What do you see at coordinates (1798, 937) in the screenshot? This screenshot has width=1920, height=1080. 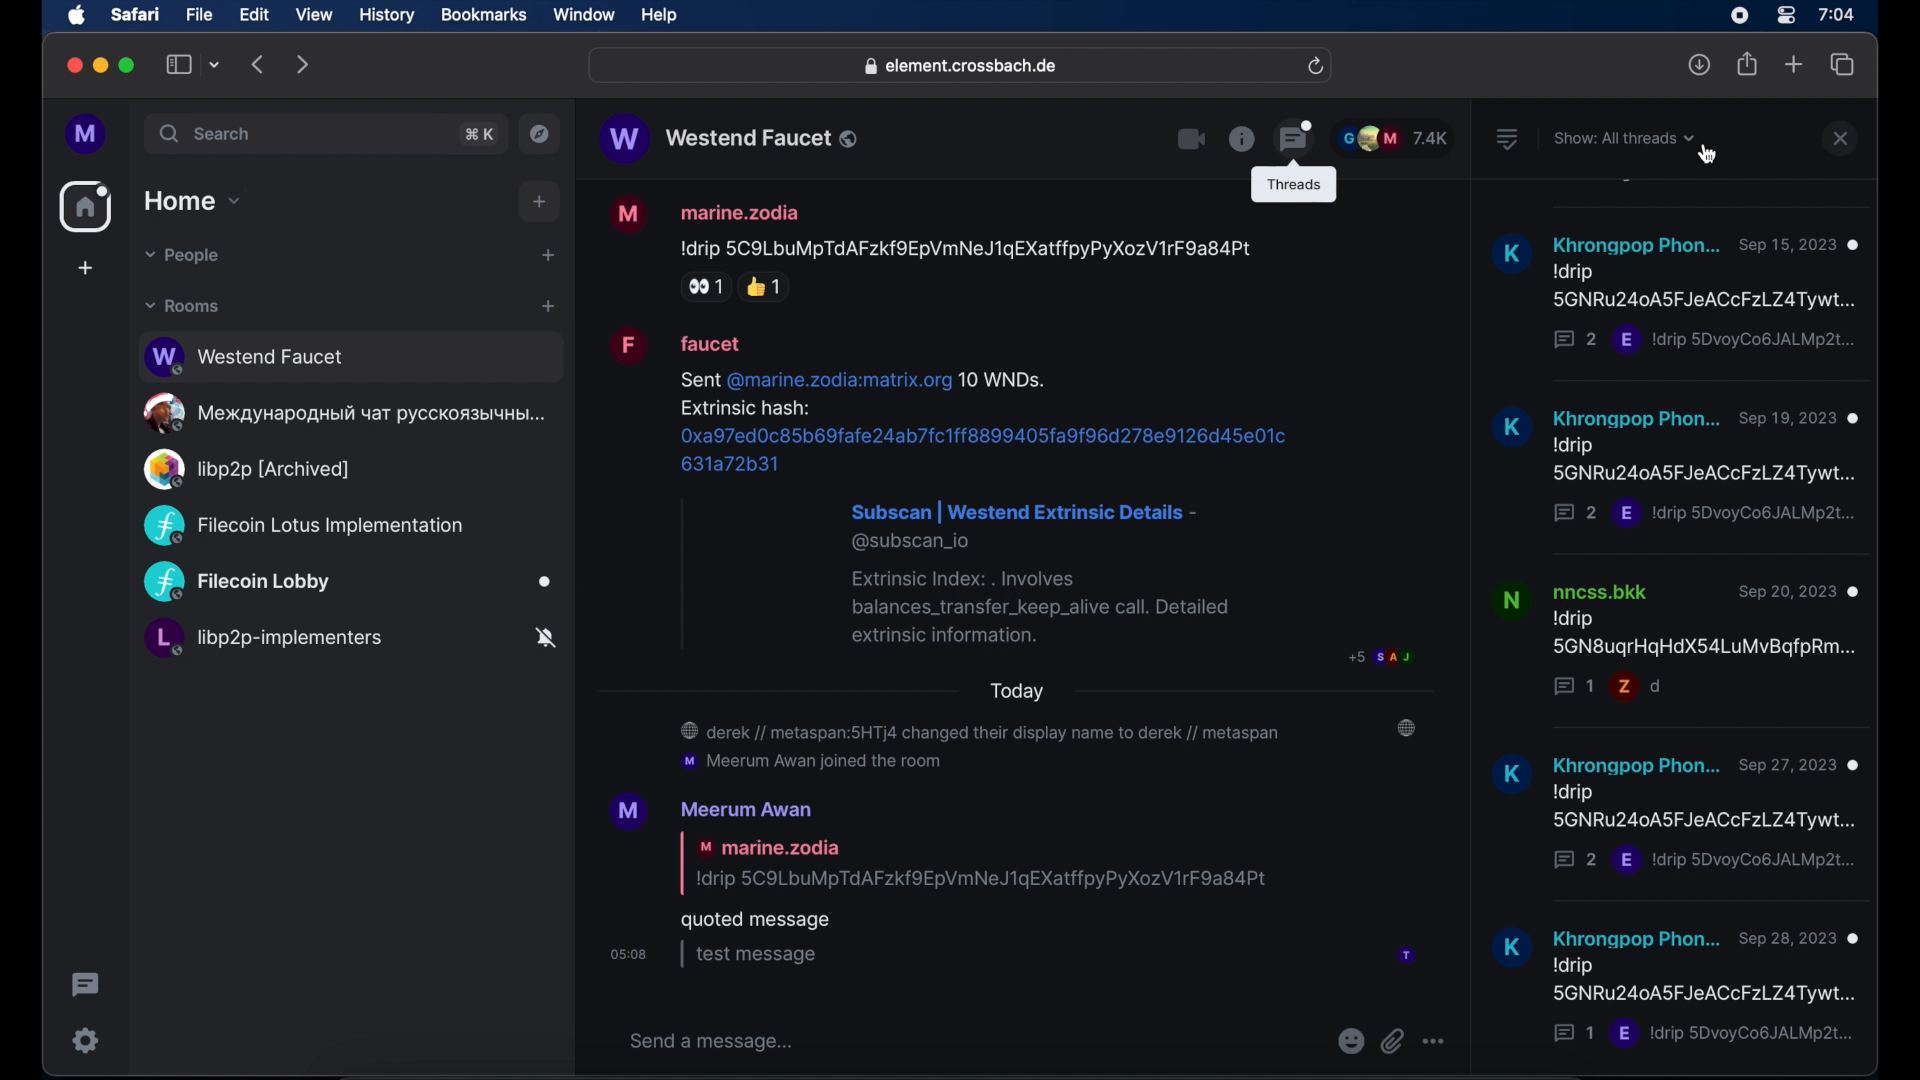 I see `Sep28. 2023 ©` at bounding box center [1798, 937].